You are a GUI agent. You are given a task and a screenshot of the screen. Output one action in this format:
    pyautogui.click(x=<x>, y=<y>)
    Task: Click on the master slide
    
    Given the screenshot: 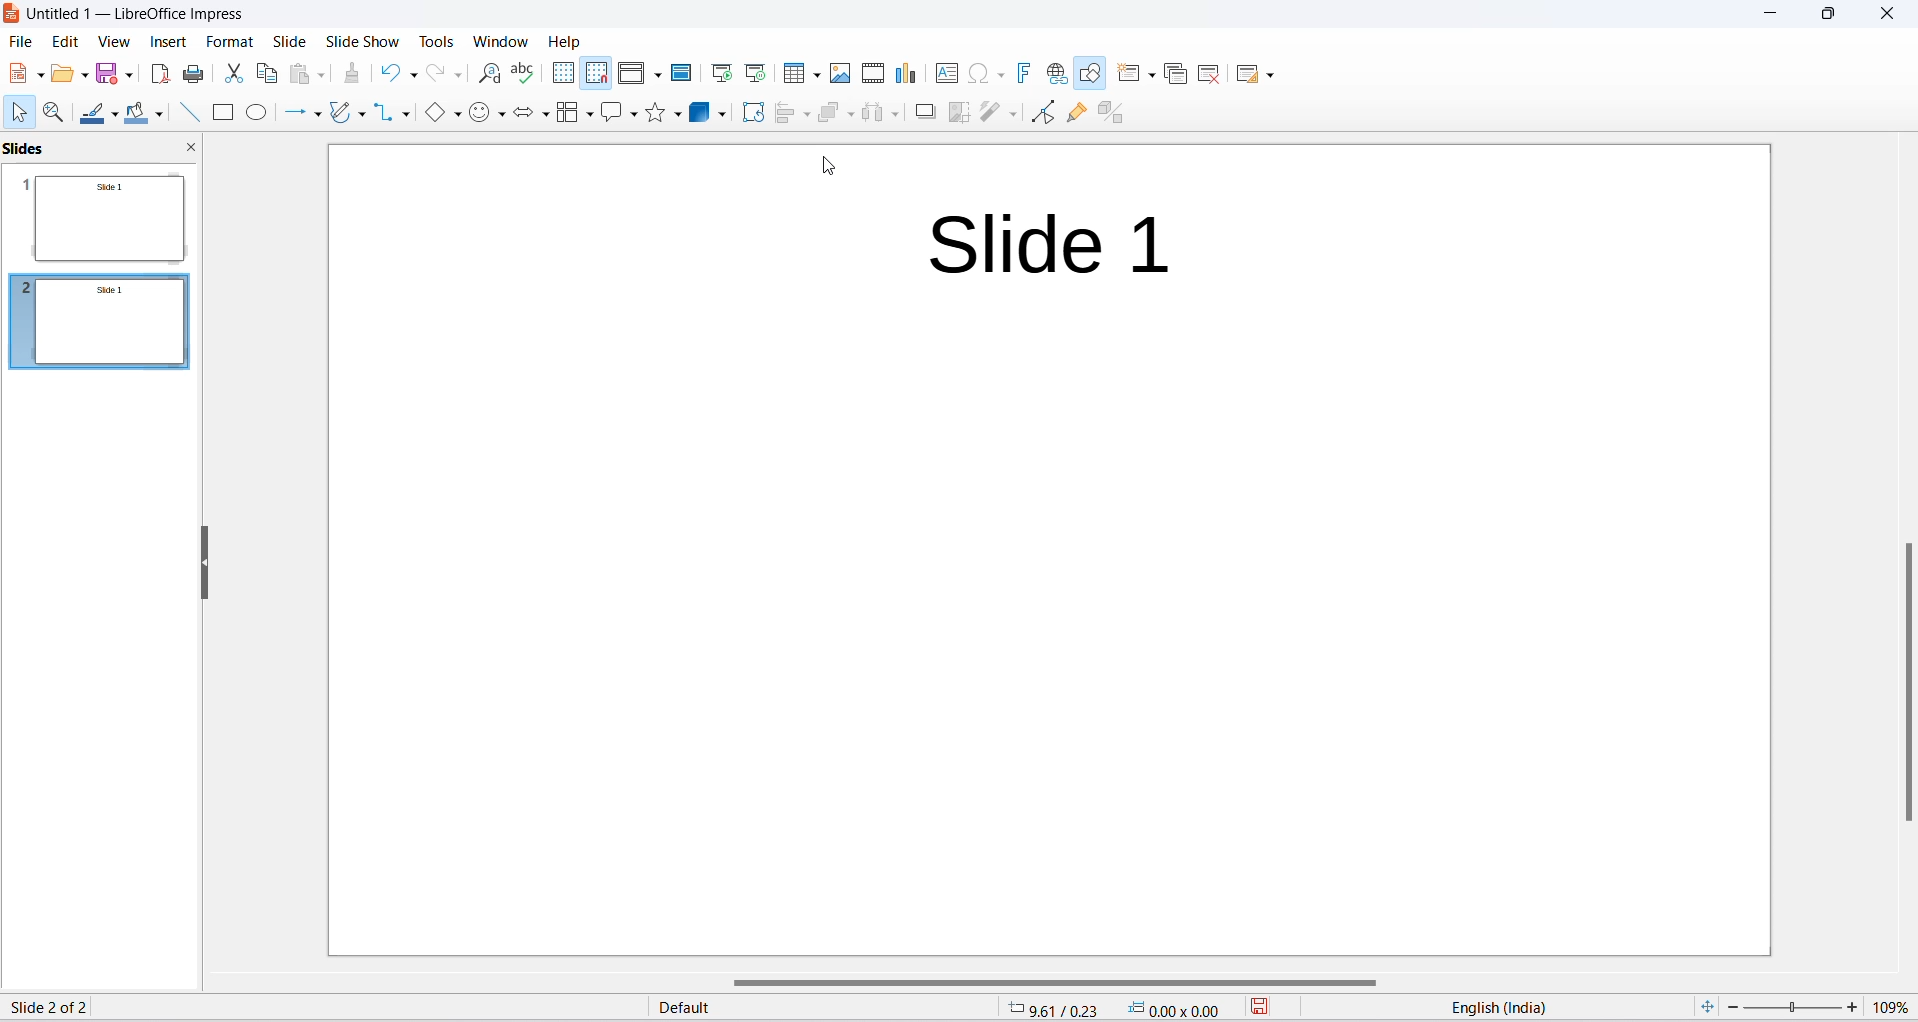 What is the action you would take?
    pyautogui.click(x=683, y=72)
    